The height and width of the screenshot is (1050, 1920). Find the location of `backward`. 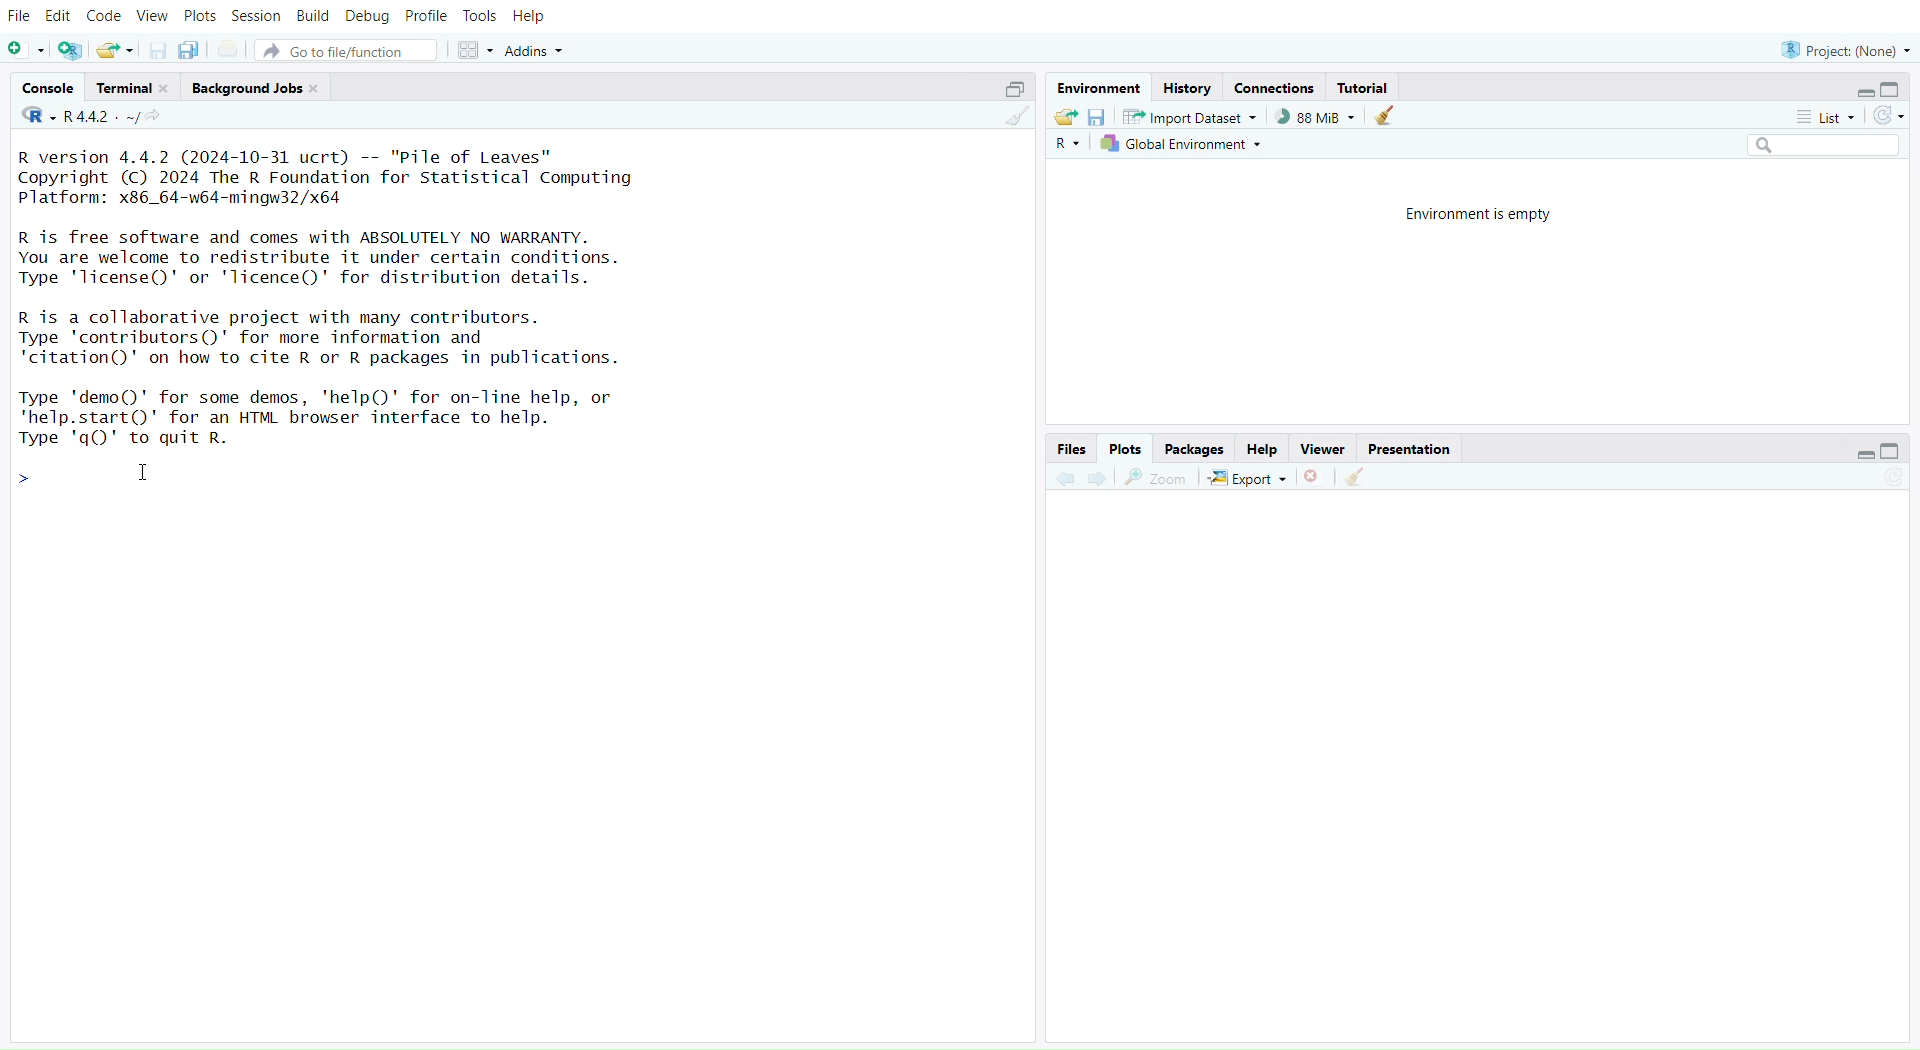

backward is located at coordinates (1060, 479).